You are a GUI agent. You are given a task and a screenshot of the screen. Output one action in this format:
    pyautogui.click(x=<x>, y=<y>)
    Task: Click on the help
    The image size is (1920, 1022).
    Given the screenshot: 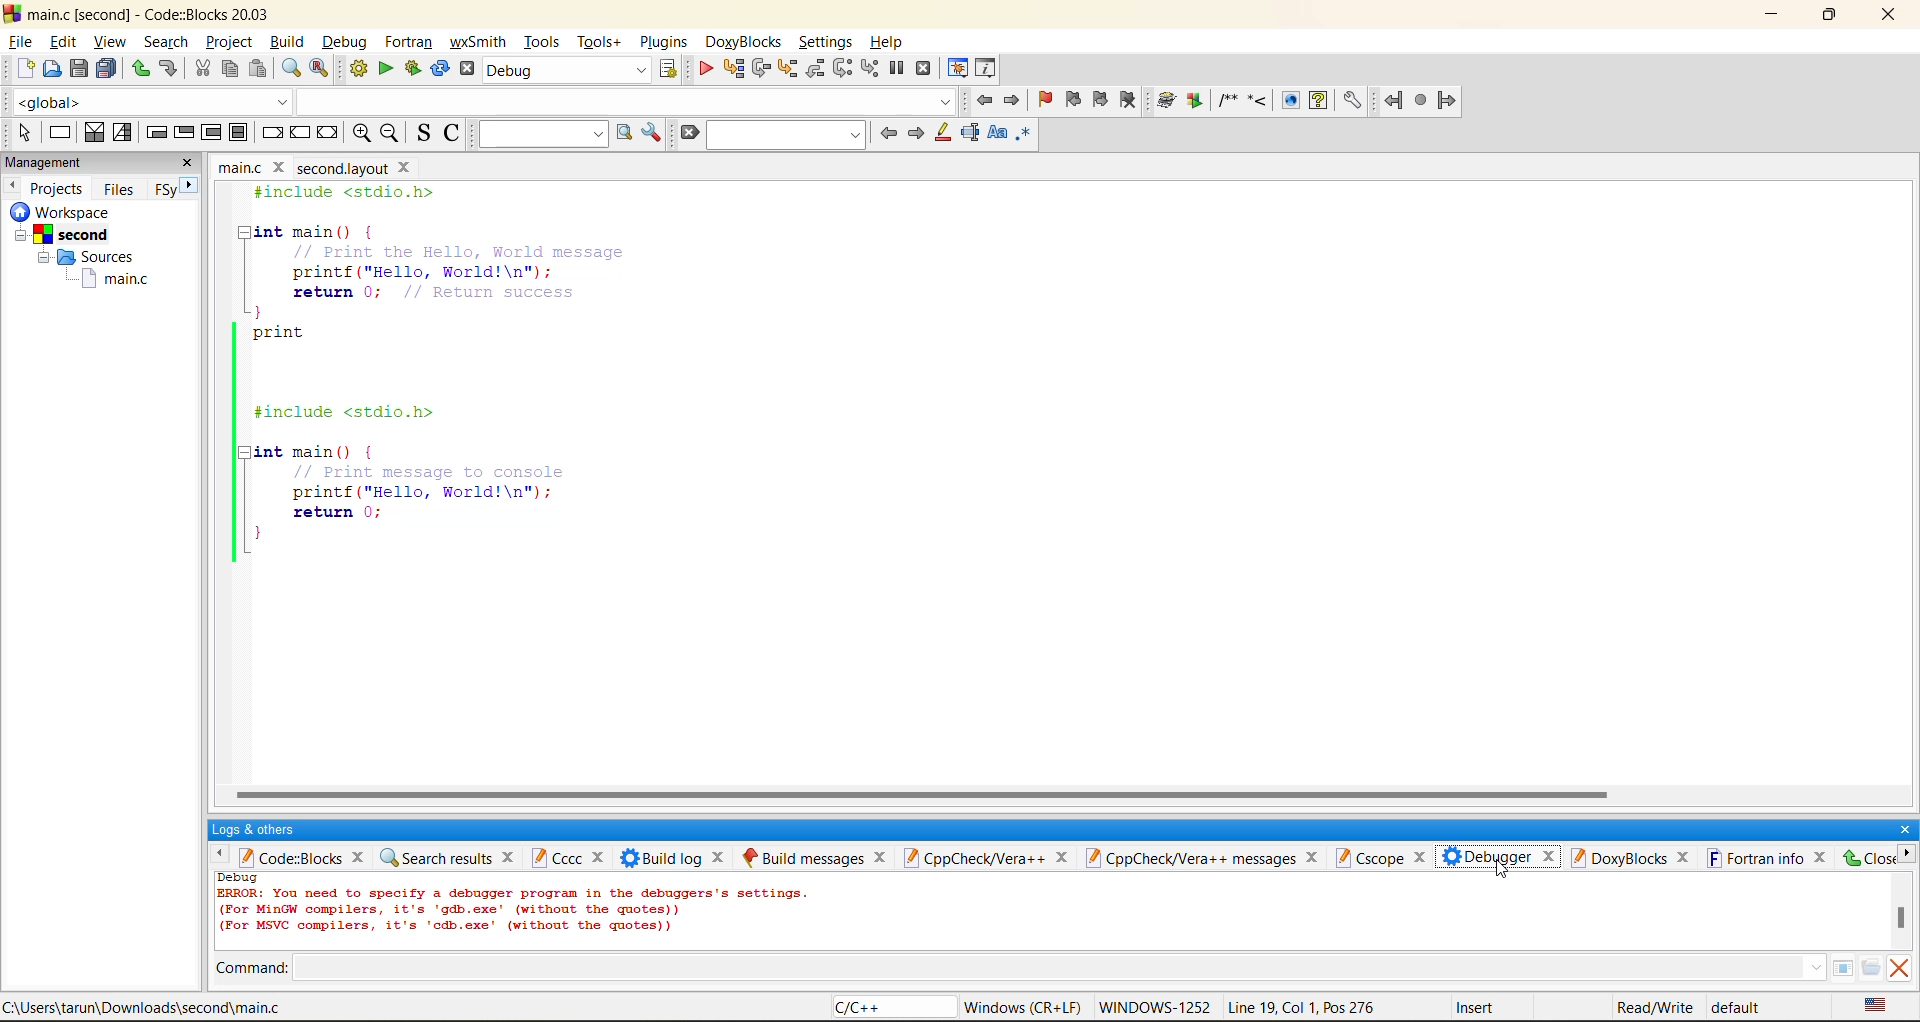 What is the action you would take?
    pyautogui.click(x=892, y=37)
    